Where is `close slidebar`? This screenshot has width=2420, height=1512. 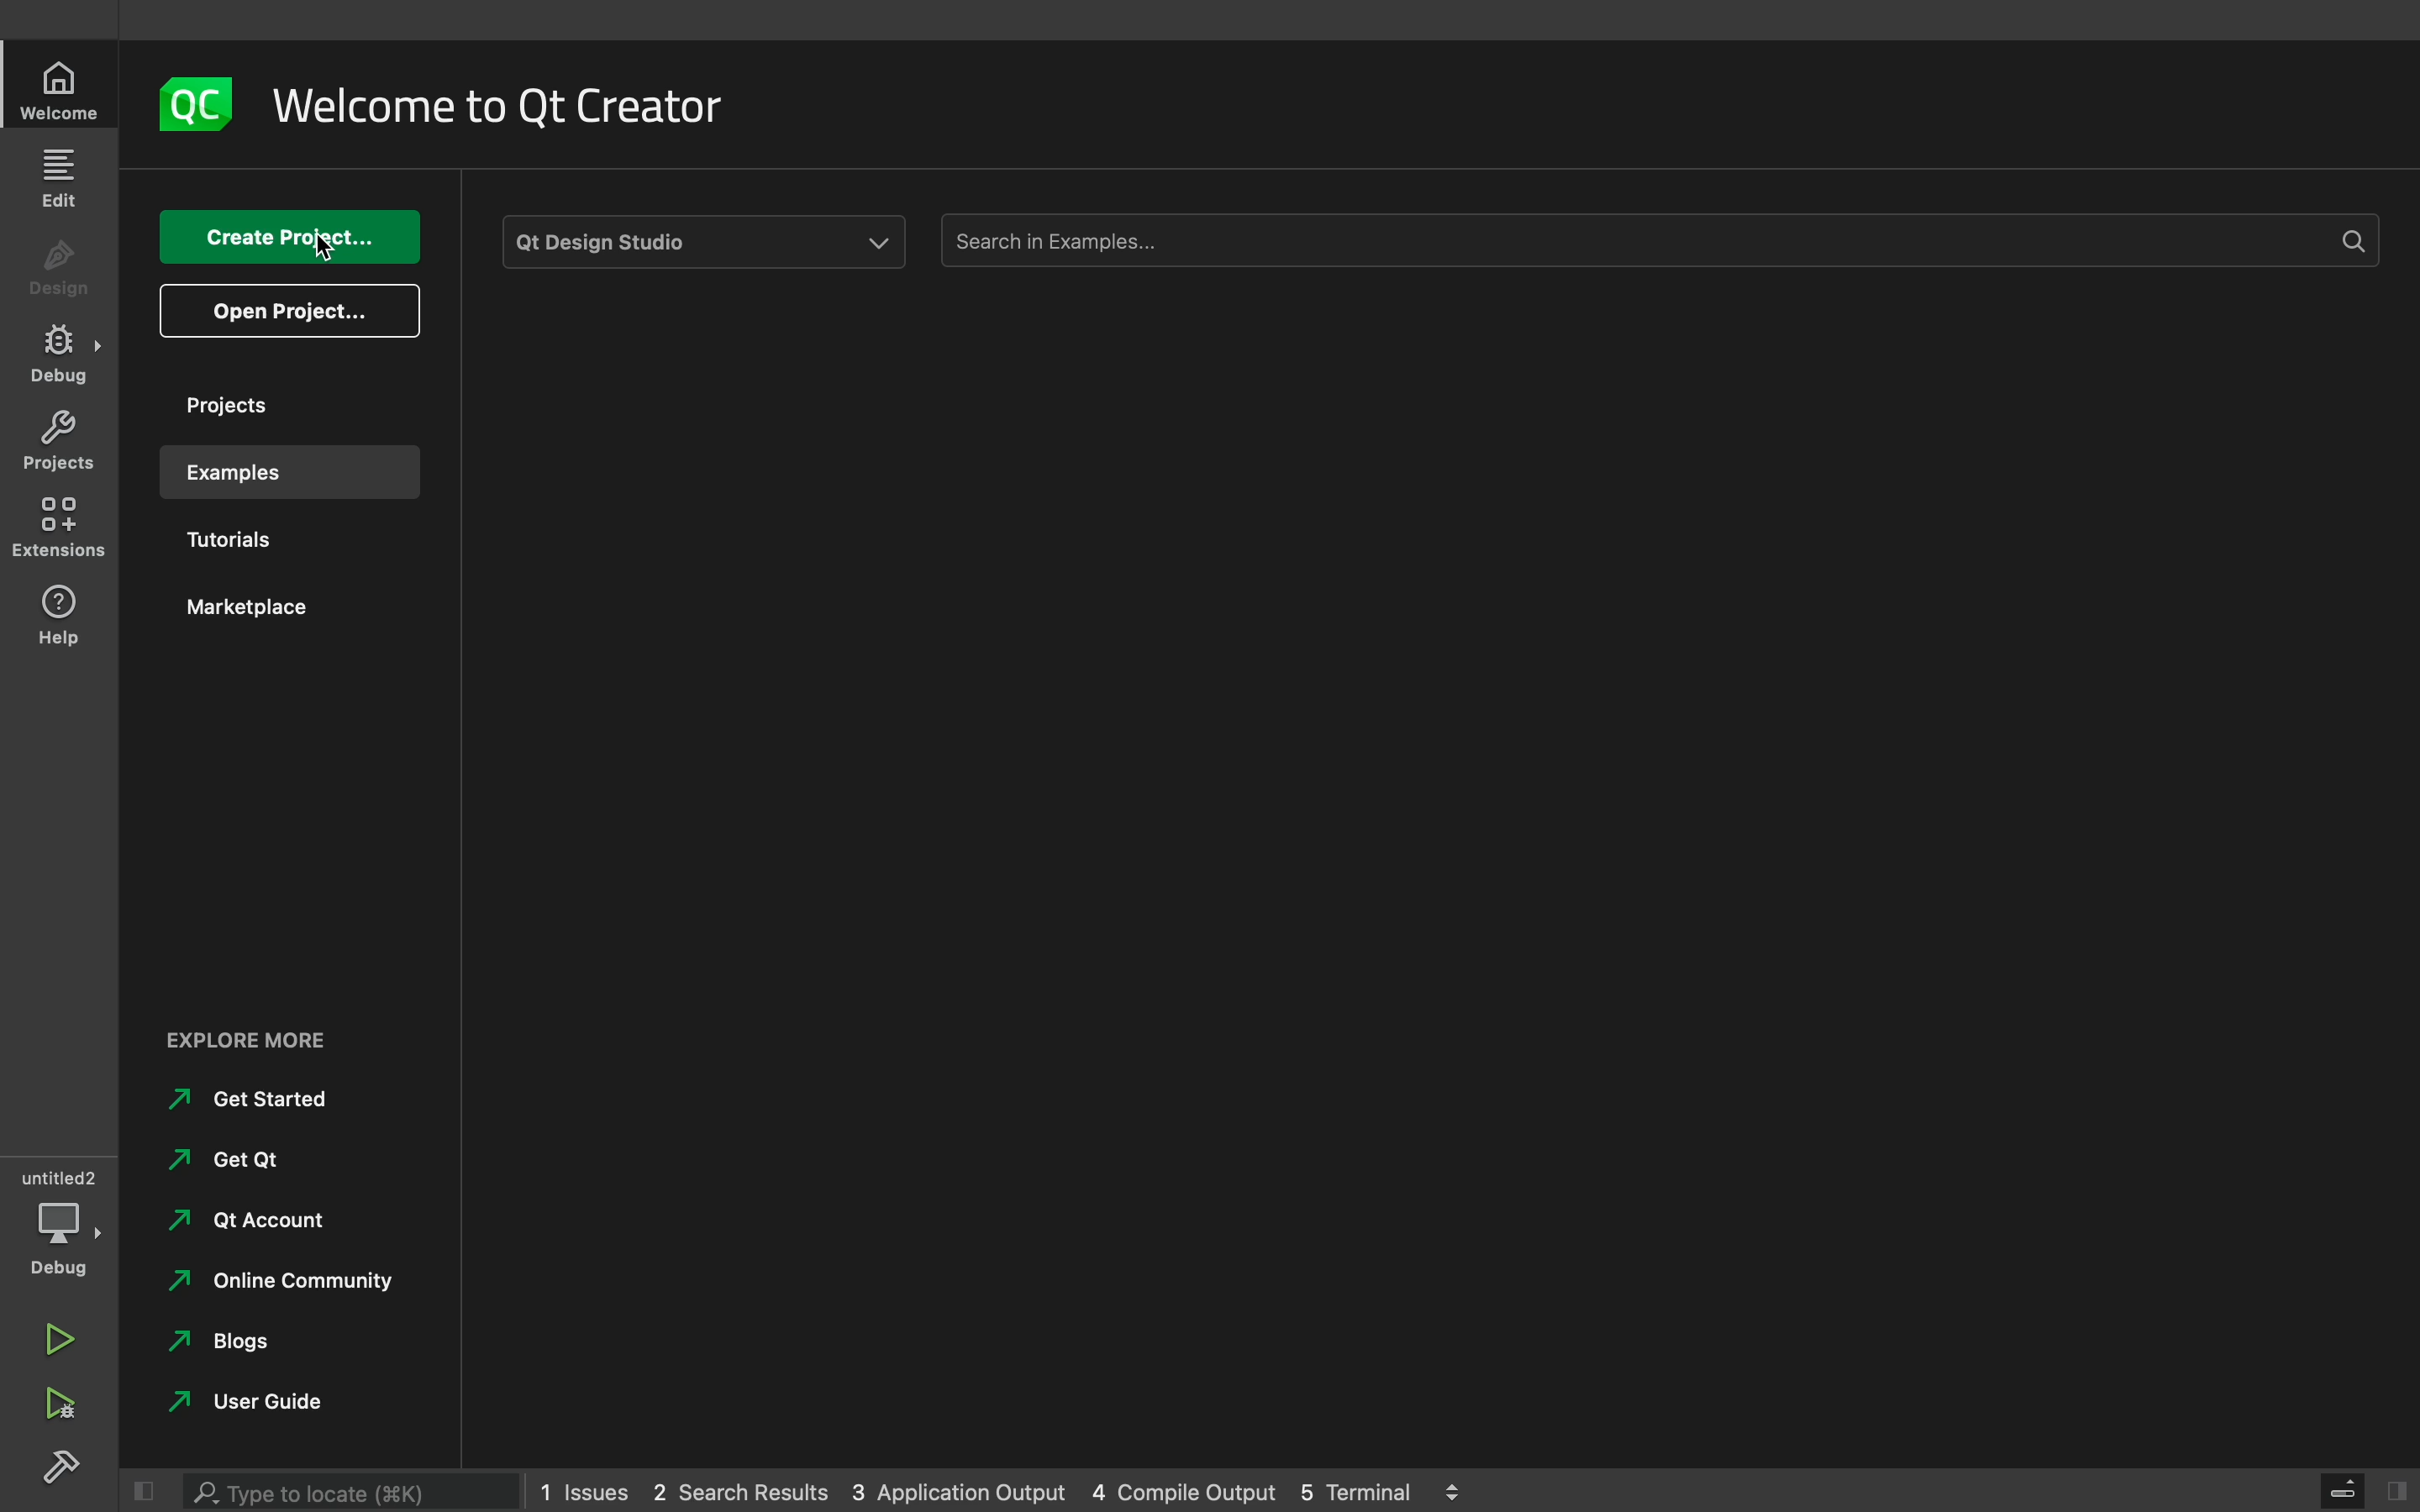 close slidebar is located at coordinates (2366, 1491).